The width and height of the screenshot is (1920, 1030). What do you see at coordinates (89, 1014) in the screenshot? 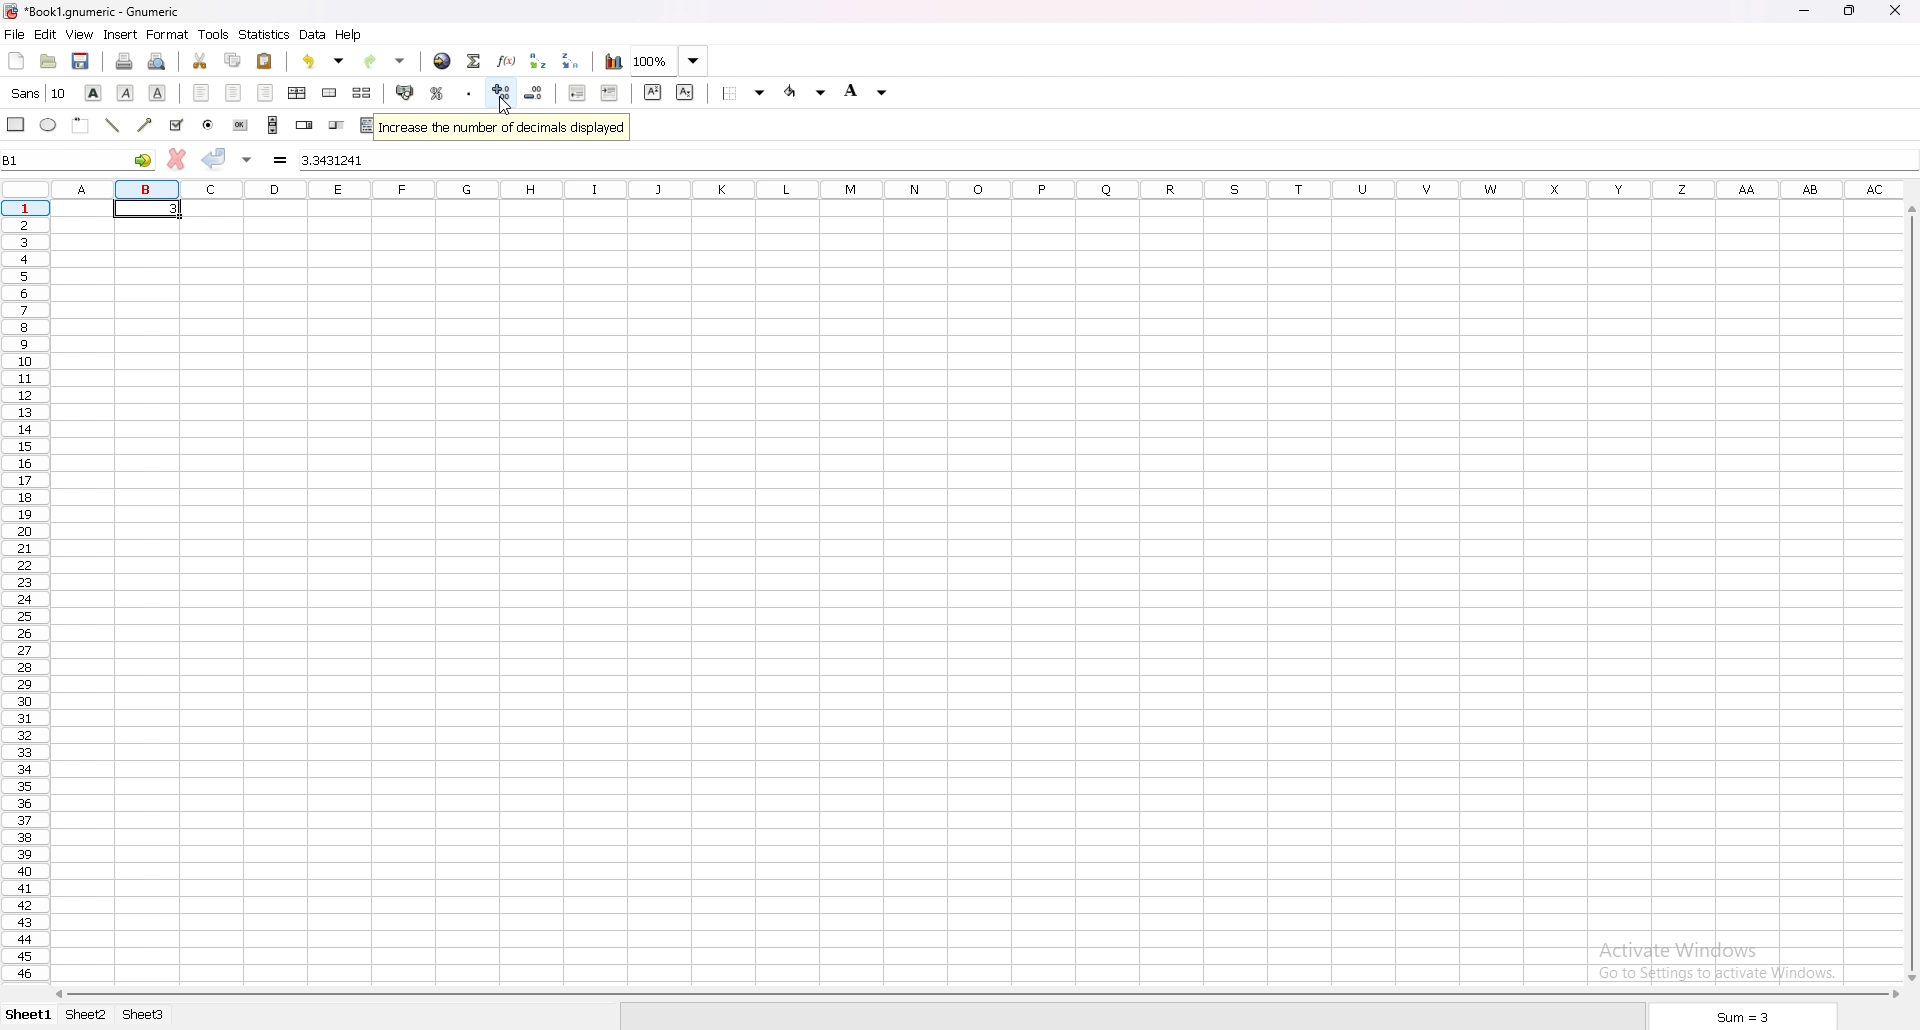
I see `sheet 2` at bounding box center [89, 1014].